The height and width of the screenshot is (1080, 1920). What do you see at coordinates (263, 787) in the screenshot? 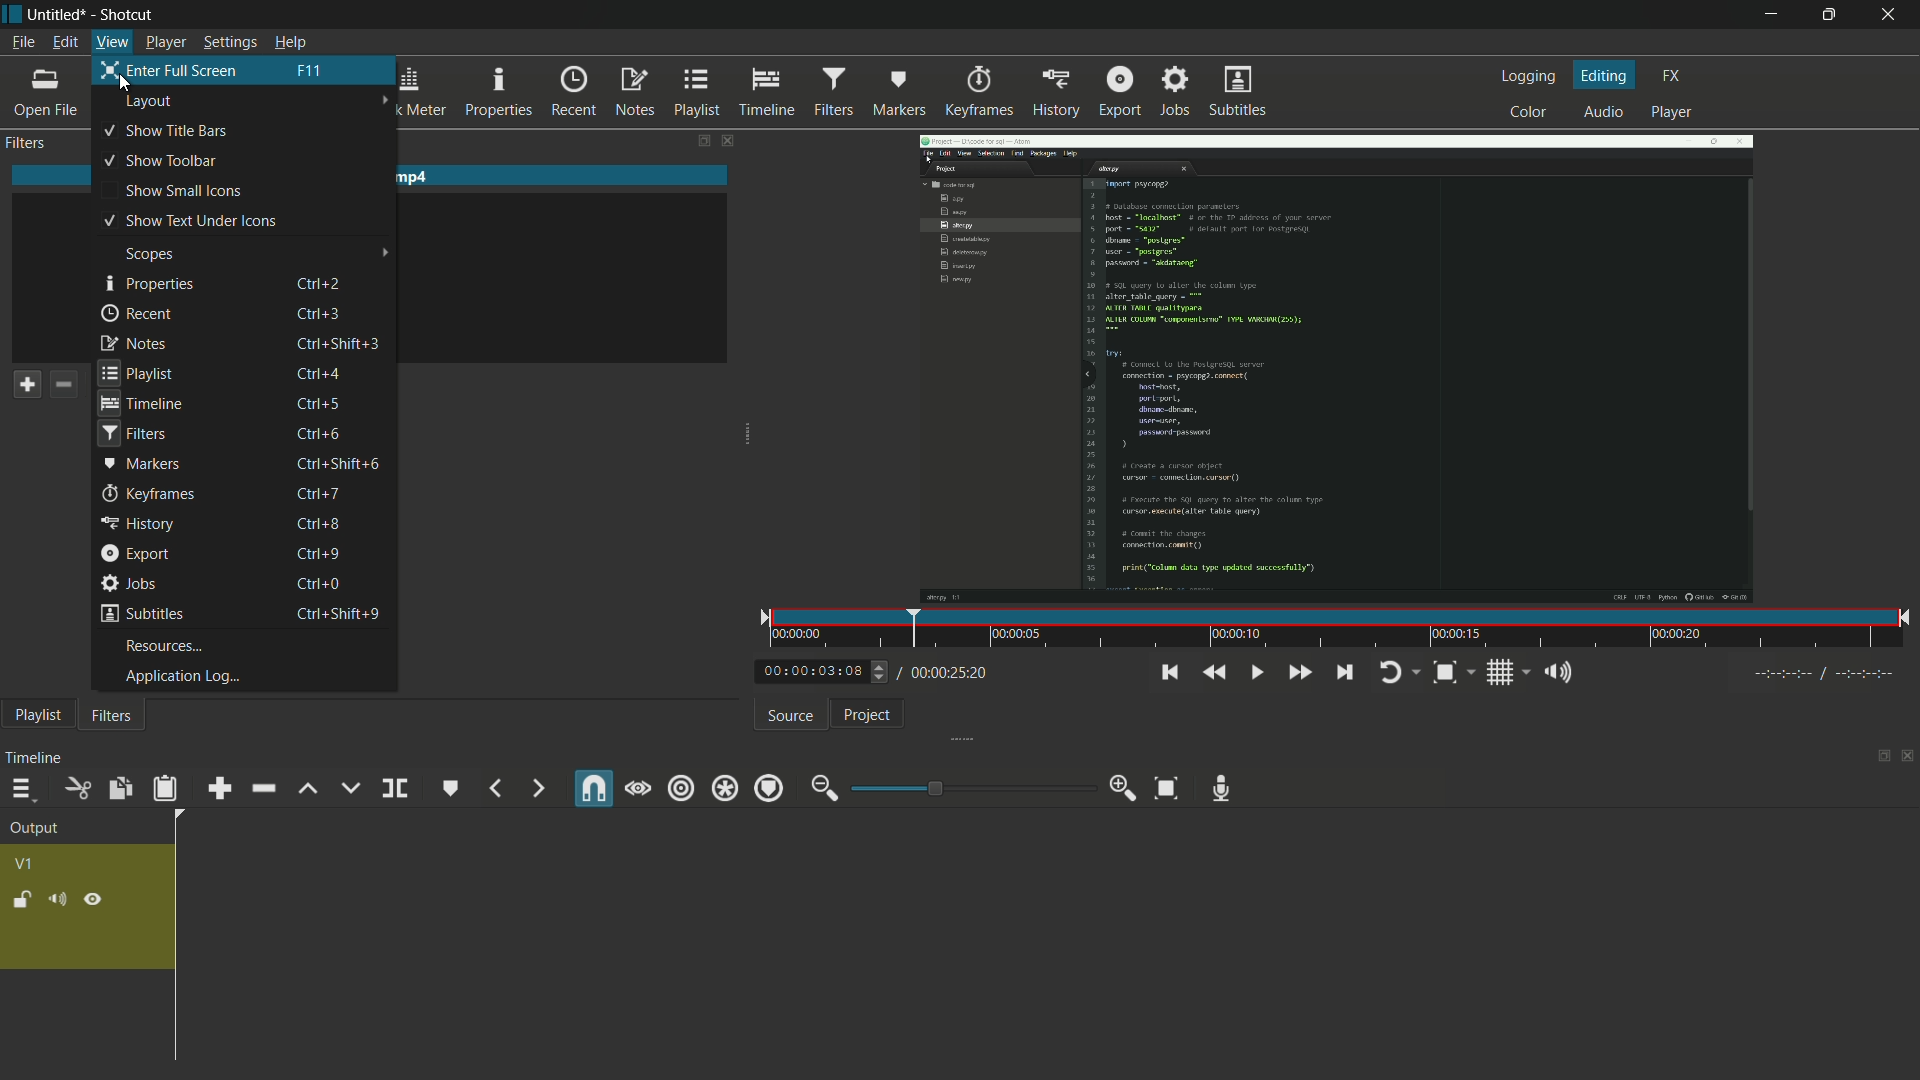
I see `ripple delete` at bounding box center [263, 787].